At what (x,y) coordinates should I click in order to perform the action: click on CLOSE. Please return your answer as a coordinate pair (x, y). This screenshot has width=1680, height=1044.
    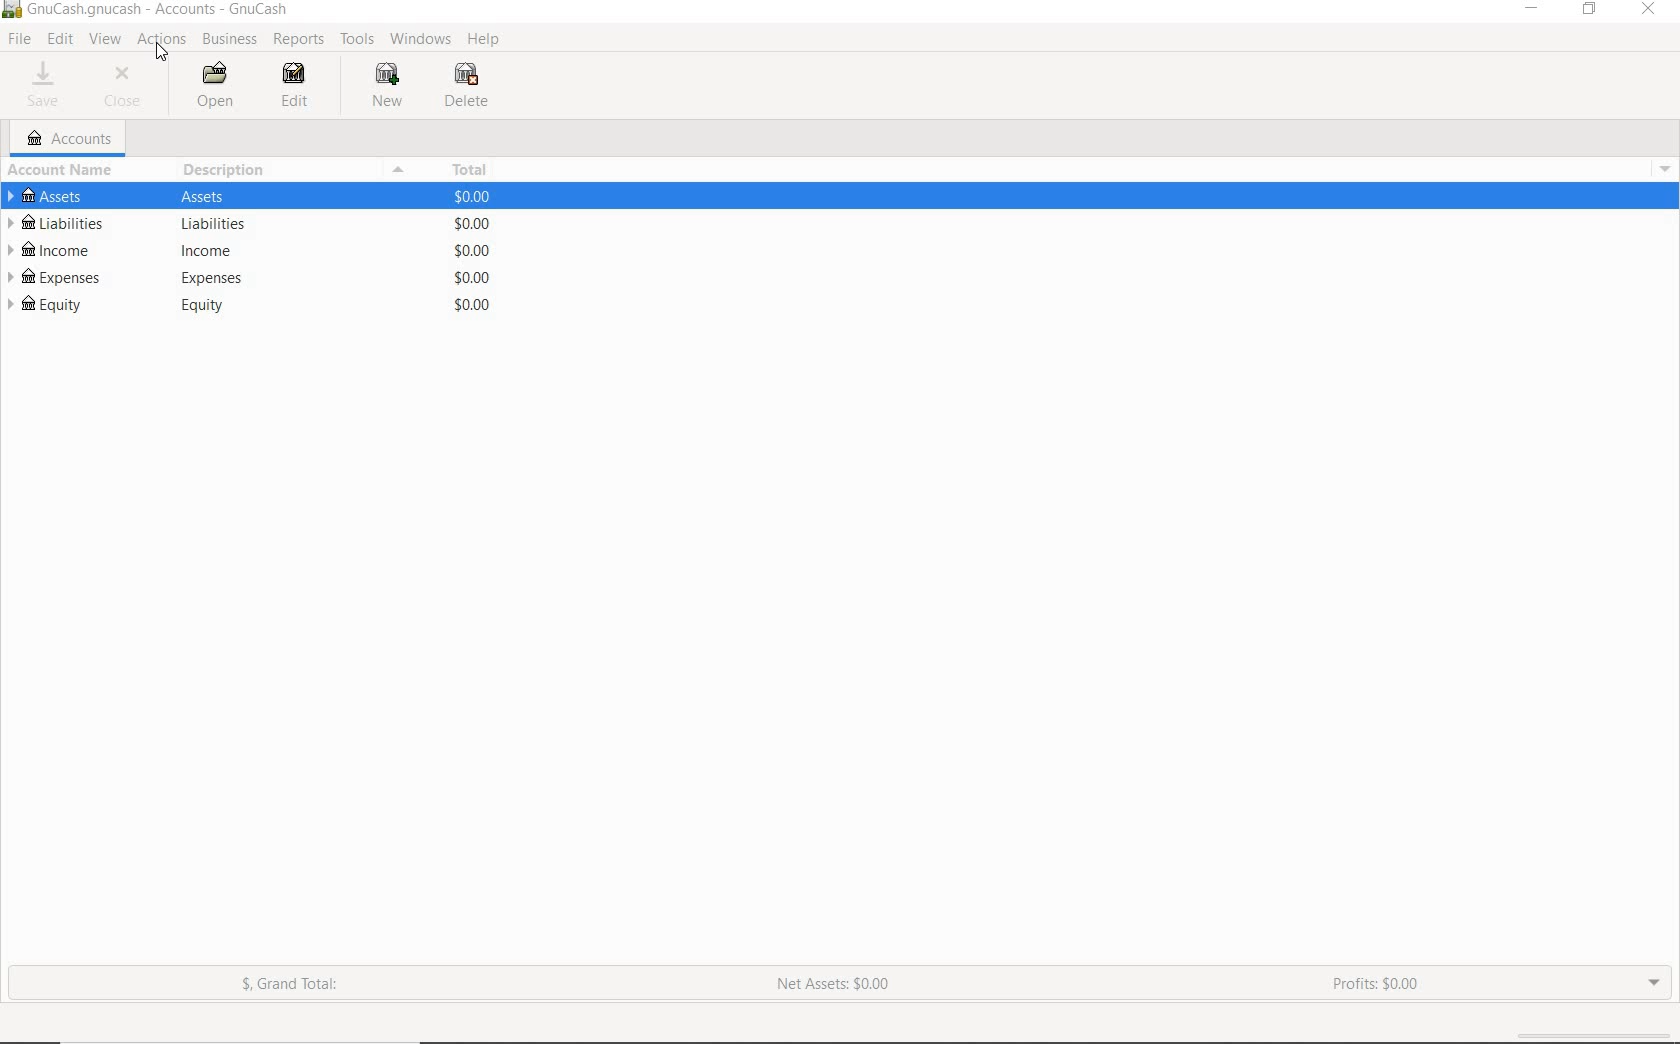
    Looking at the image, I should click on (130, 90).